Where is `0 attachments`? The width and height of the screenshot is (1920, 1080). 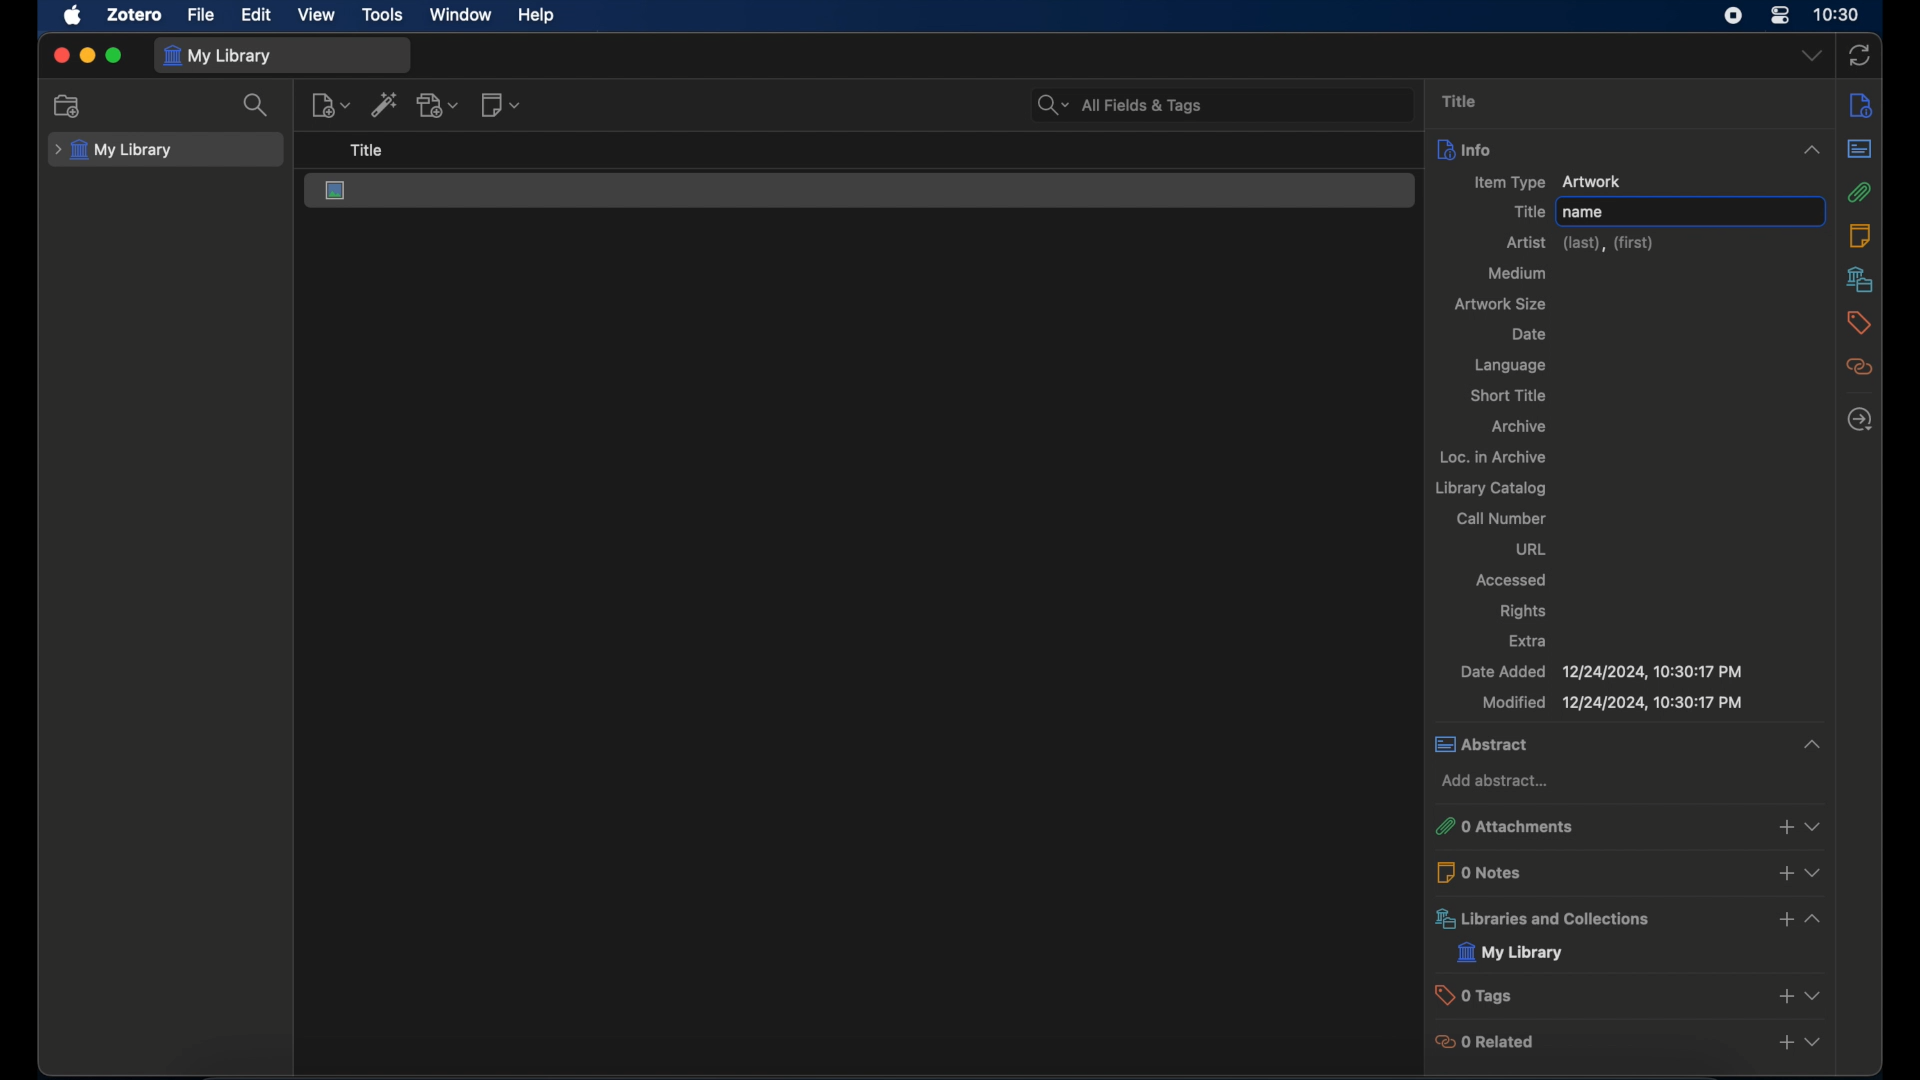 0 attachments is located at coordinates (1519, 826).